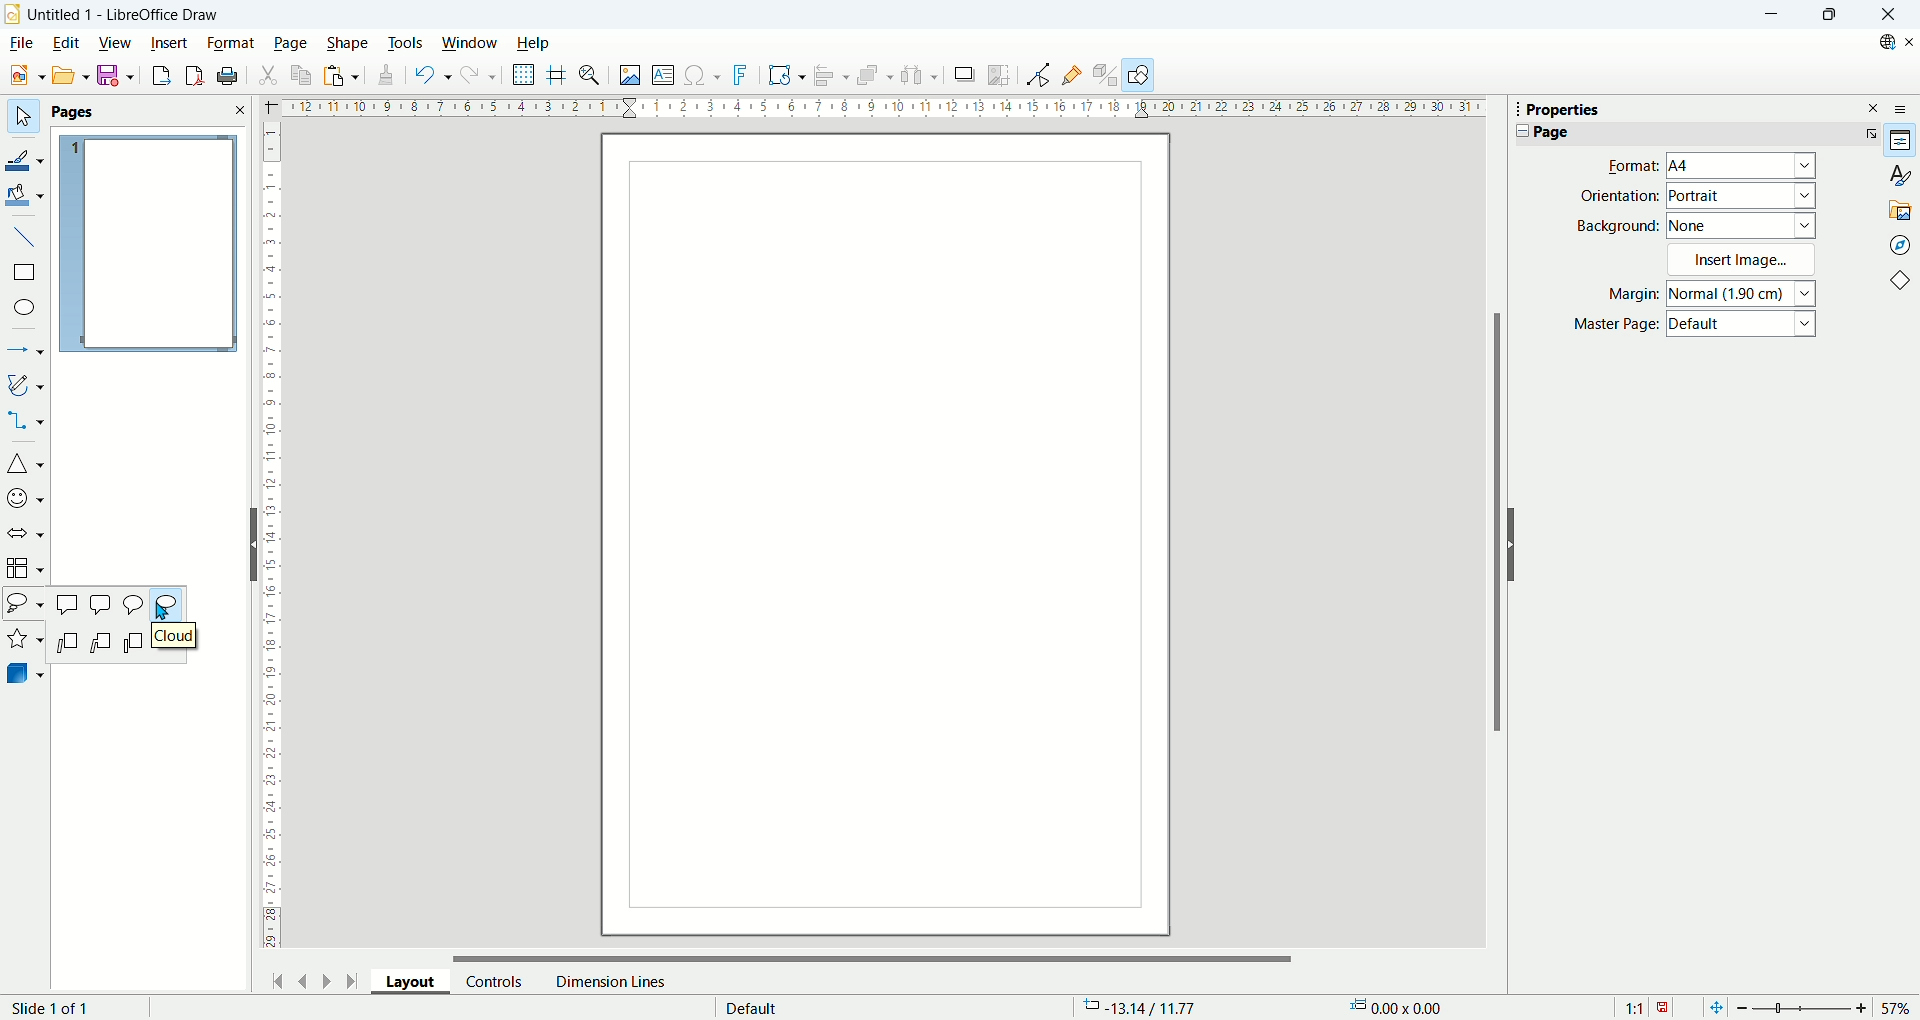  What do you see at coordinates (156, 75) in the screenshot?
I see `export` at bounding box center [156, 75].